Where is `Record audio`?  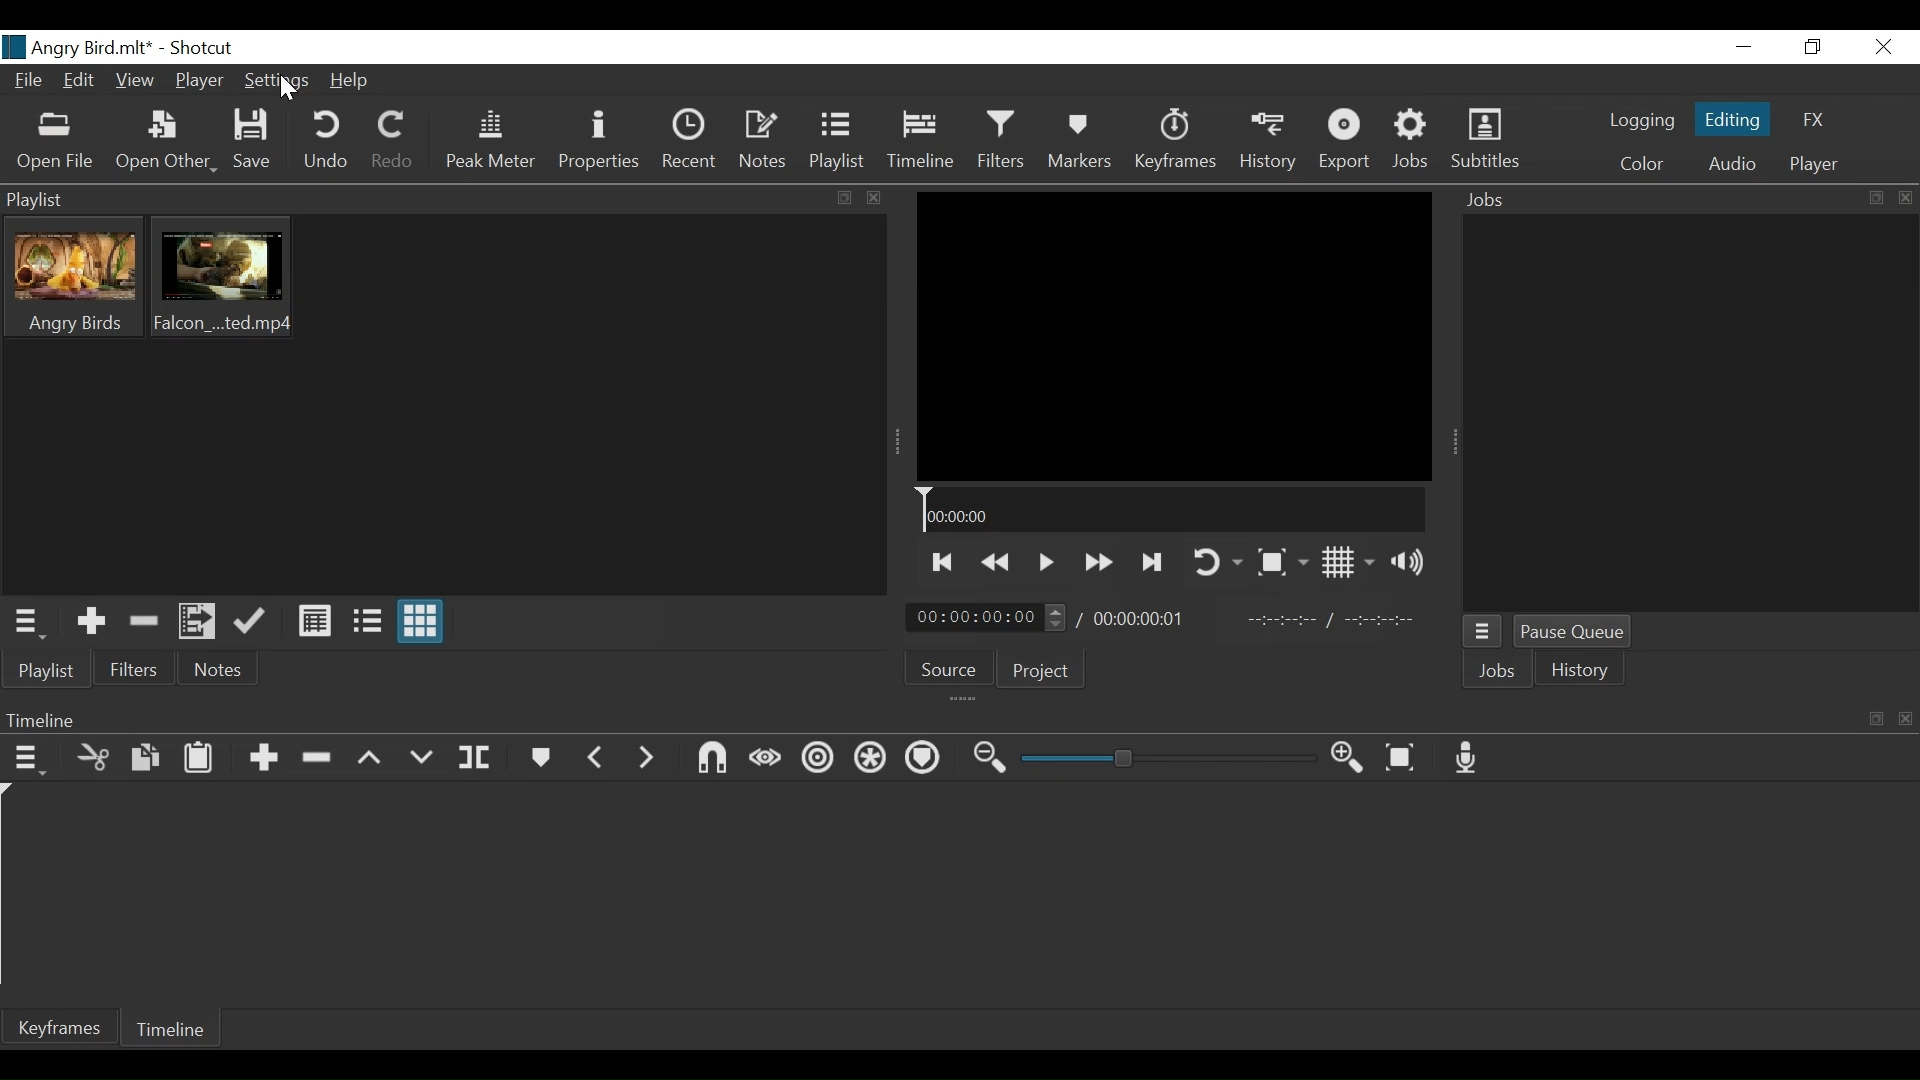
Record audio is located at coordinates (1468, 755).